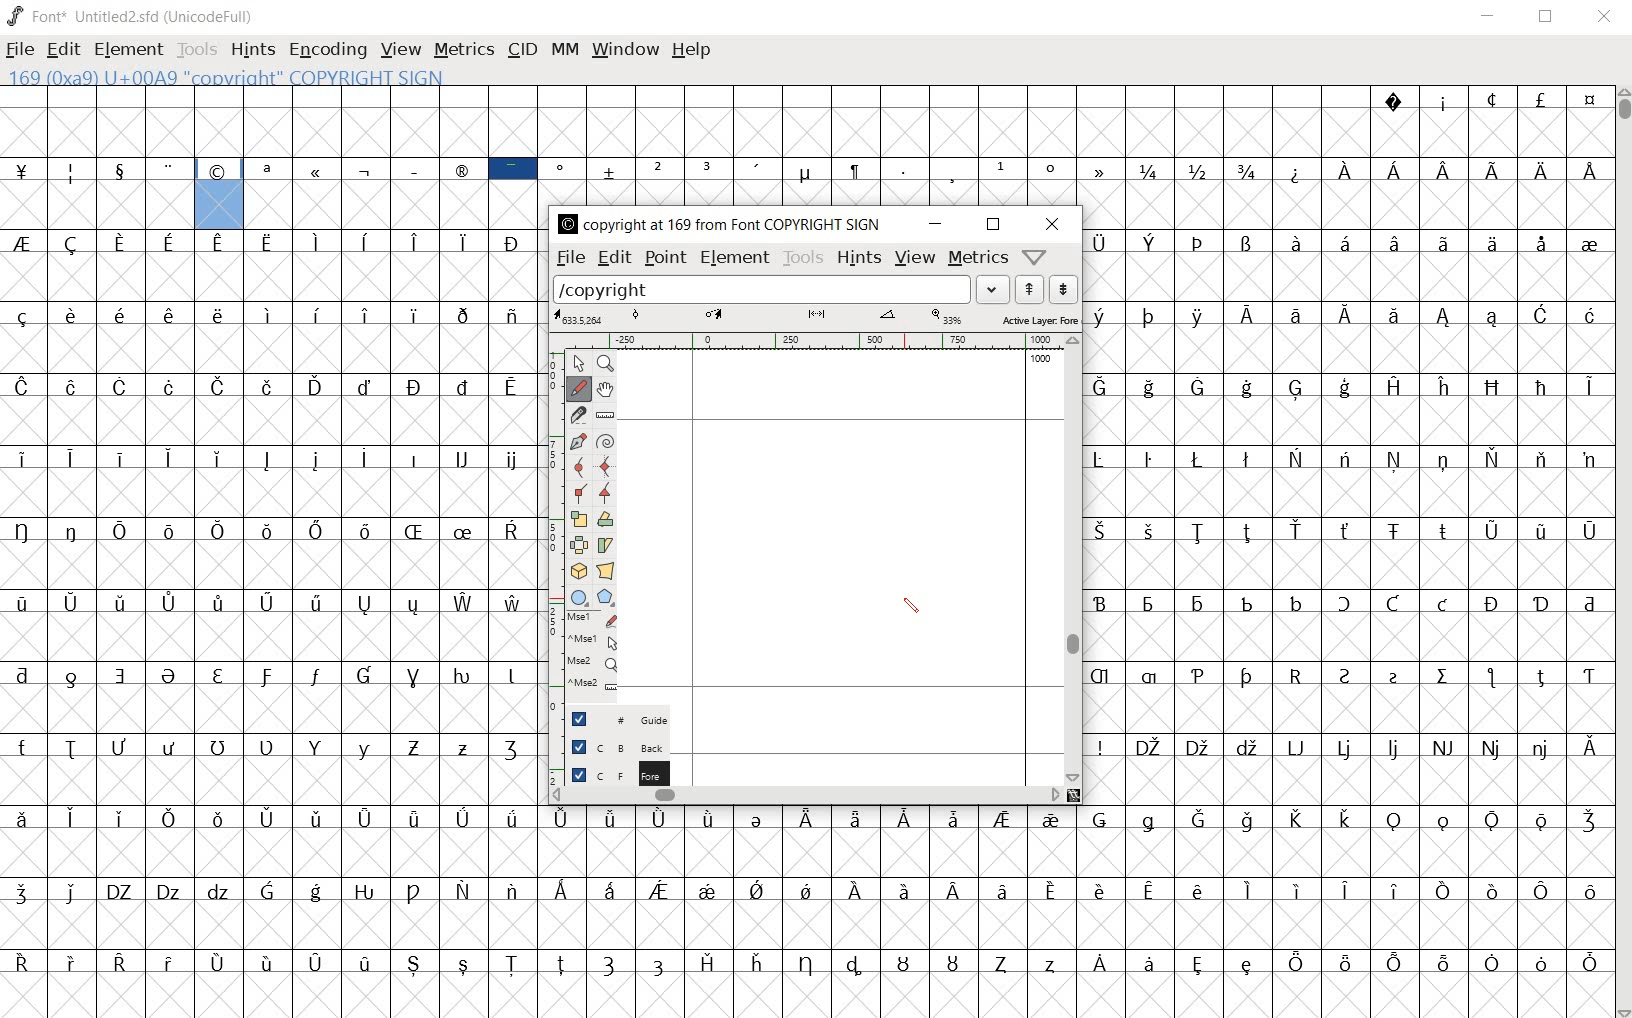 The height and width of the screenshot is (1018, 1632). I want to click on draw a freehand curve, so click(578, 388).